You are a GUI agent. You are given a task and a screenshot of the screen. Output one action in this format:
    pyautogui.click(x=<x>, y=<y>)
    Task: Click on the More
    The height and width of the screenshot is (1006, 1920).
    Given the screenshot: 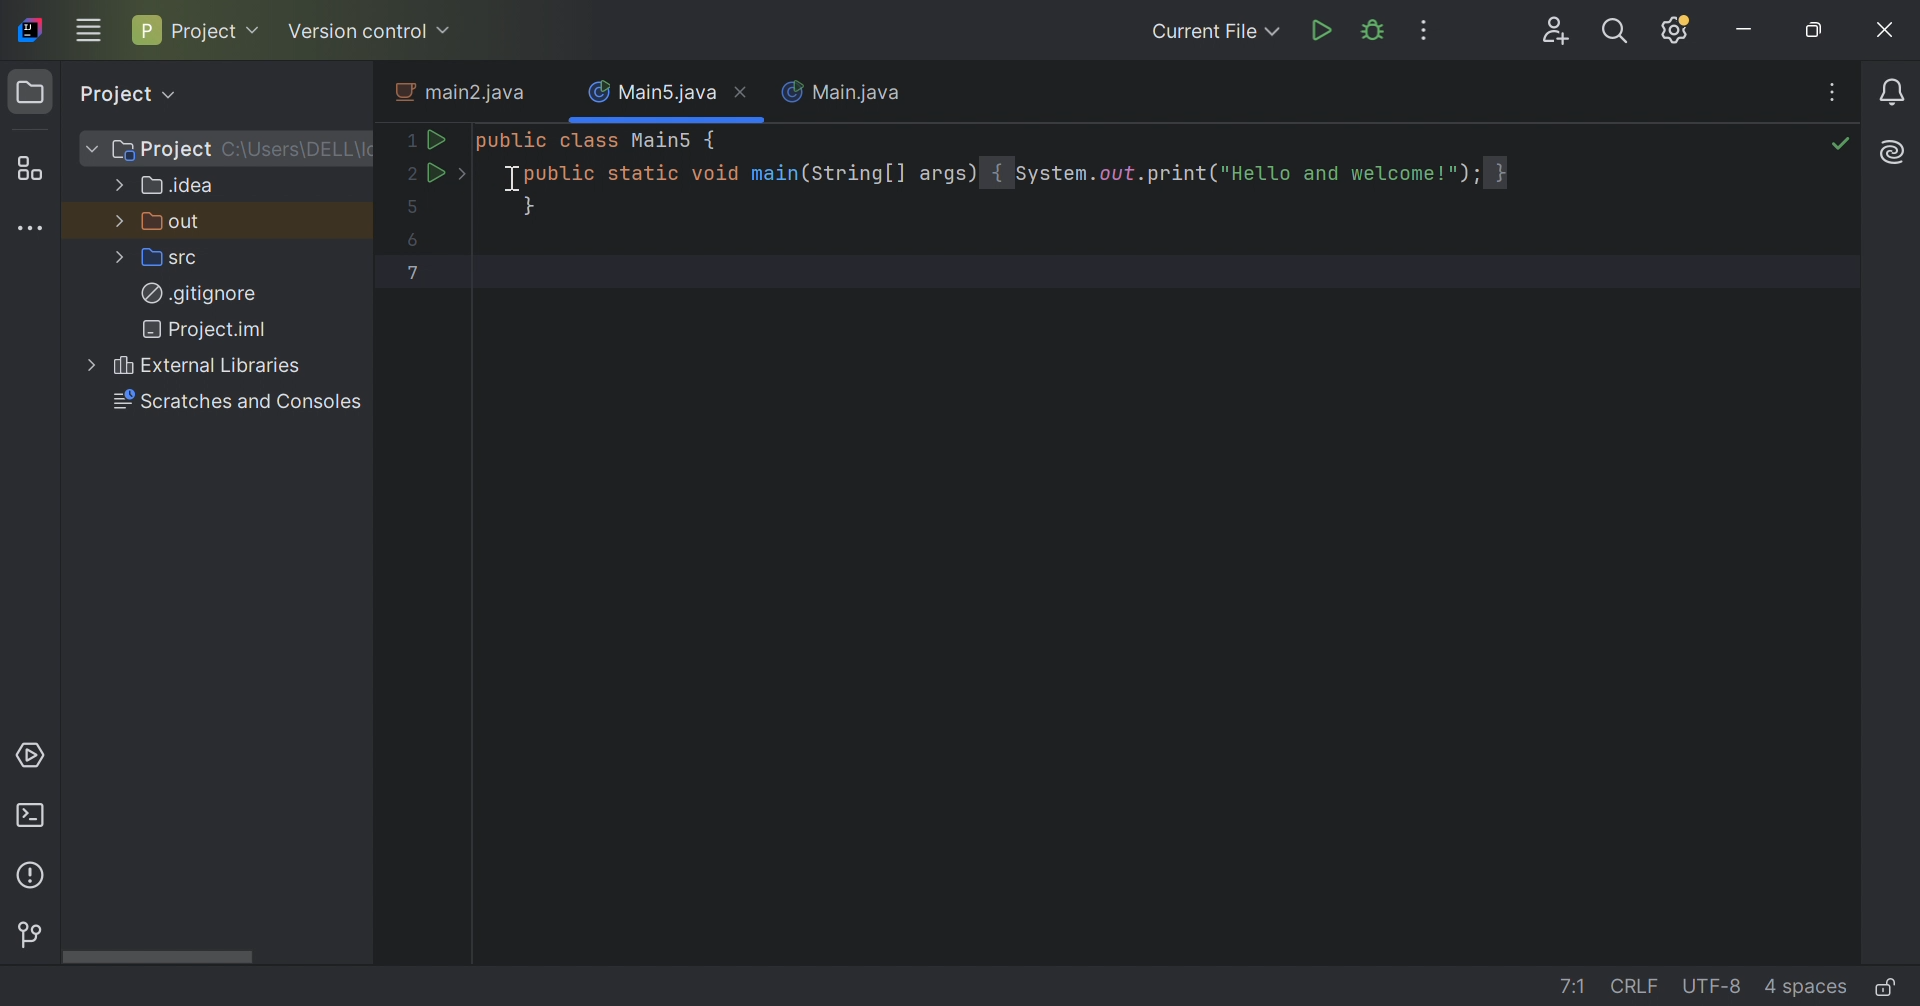 What is the action you would take?
    pyautogui.click(x=88, y=364)
    